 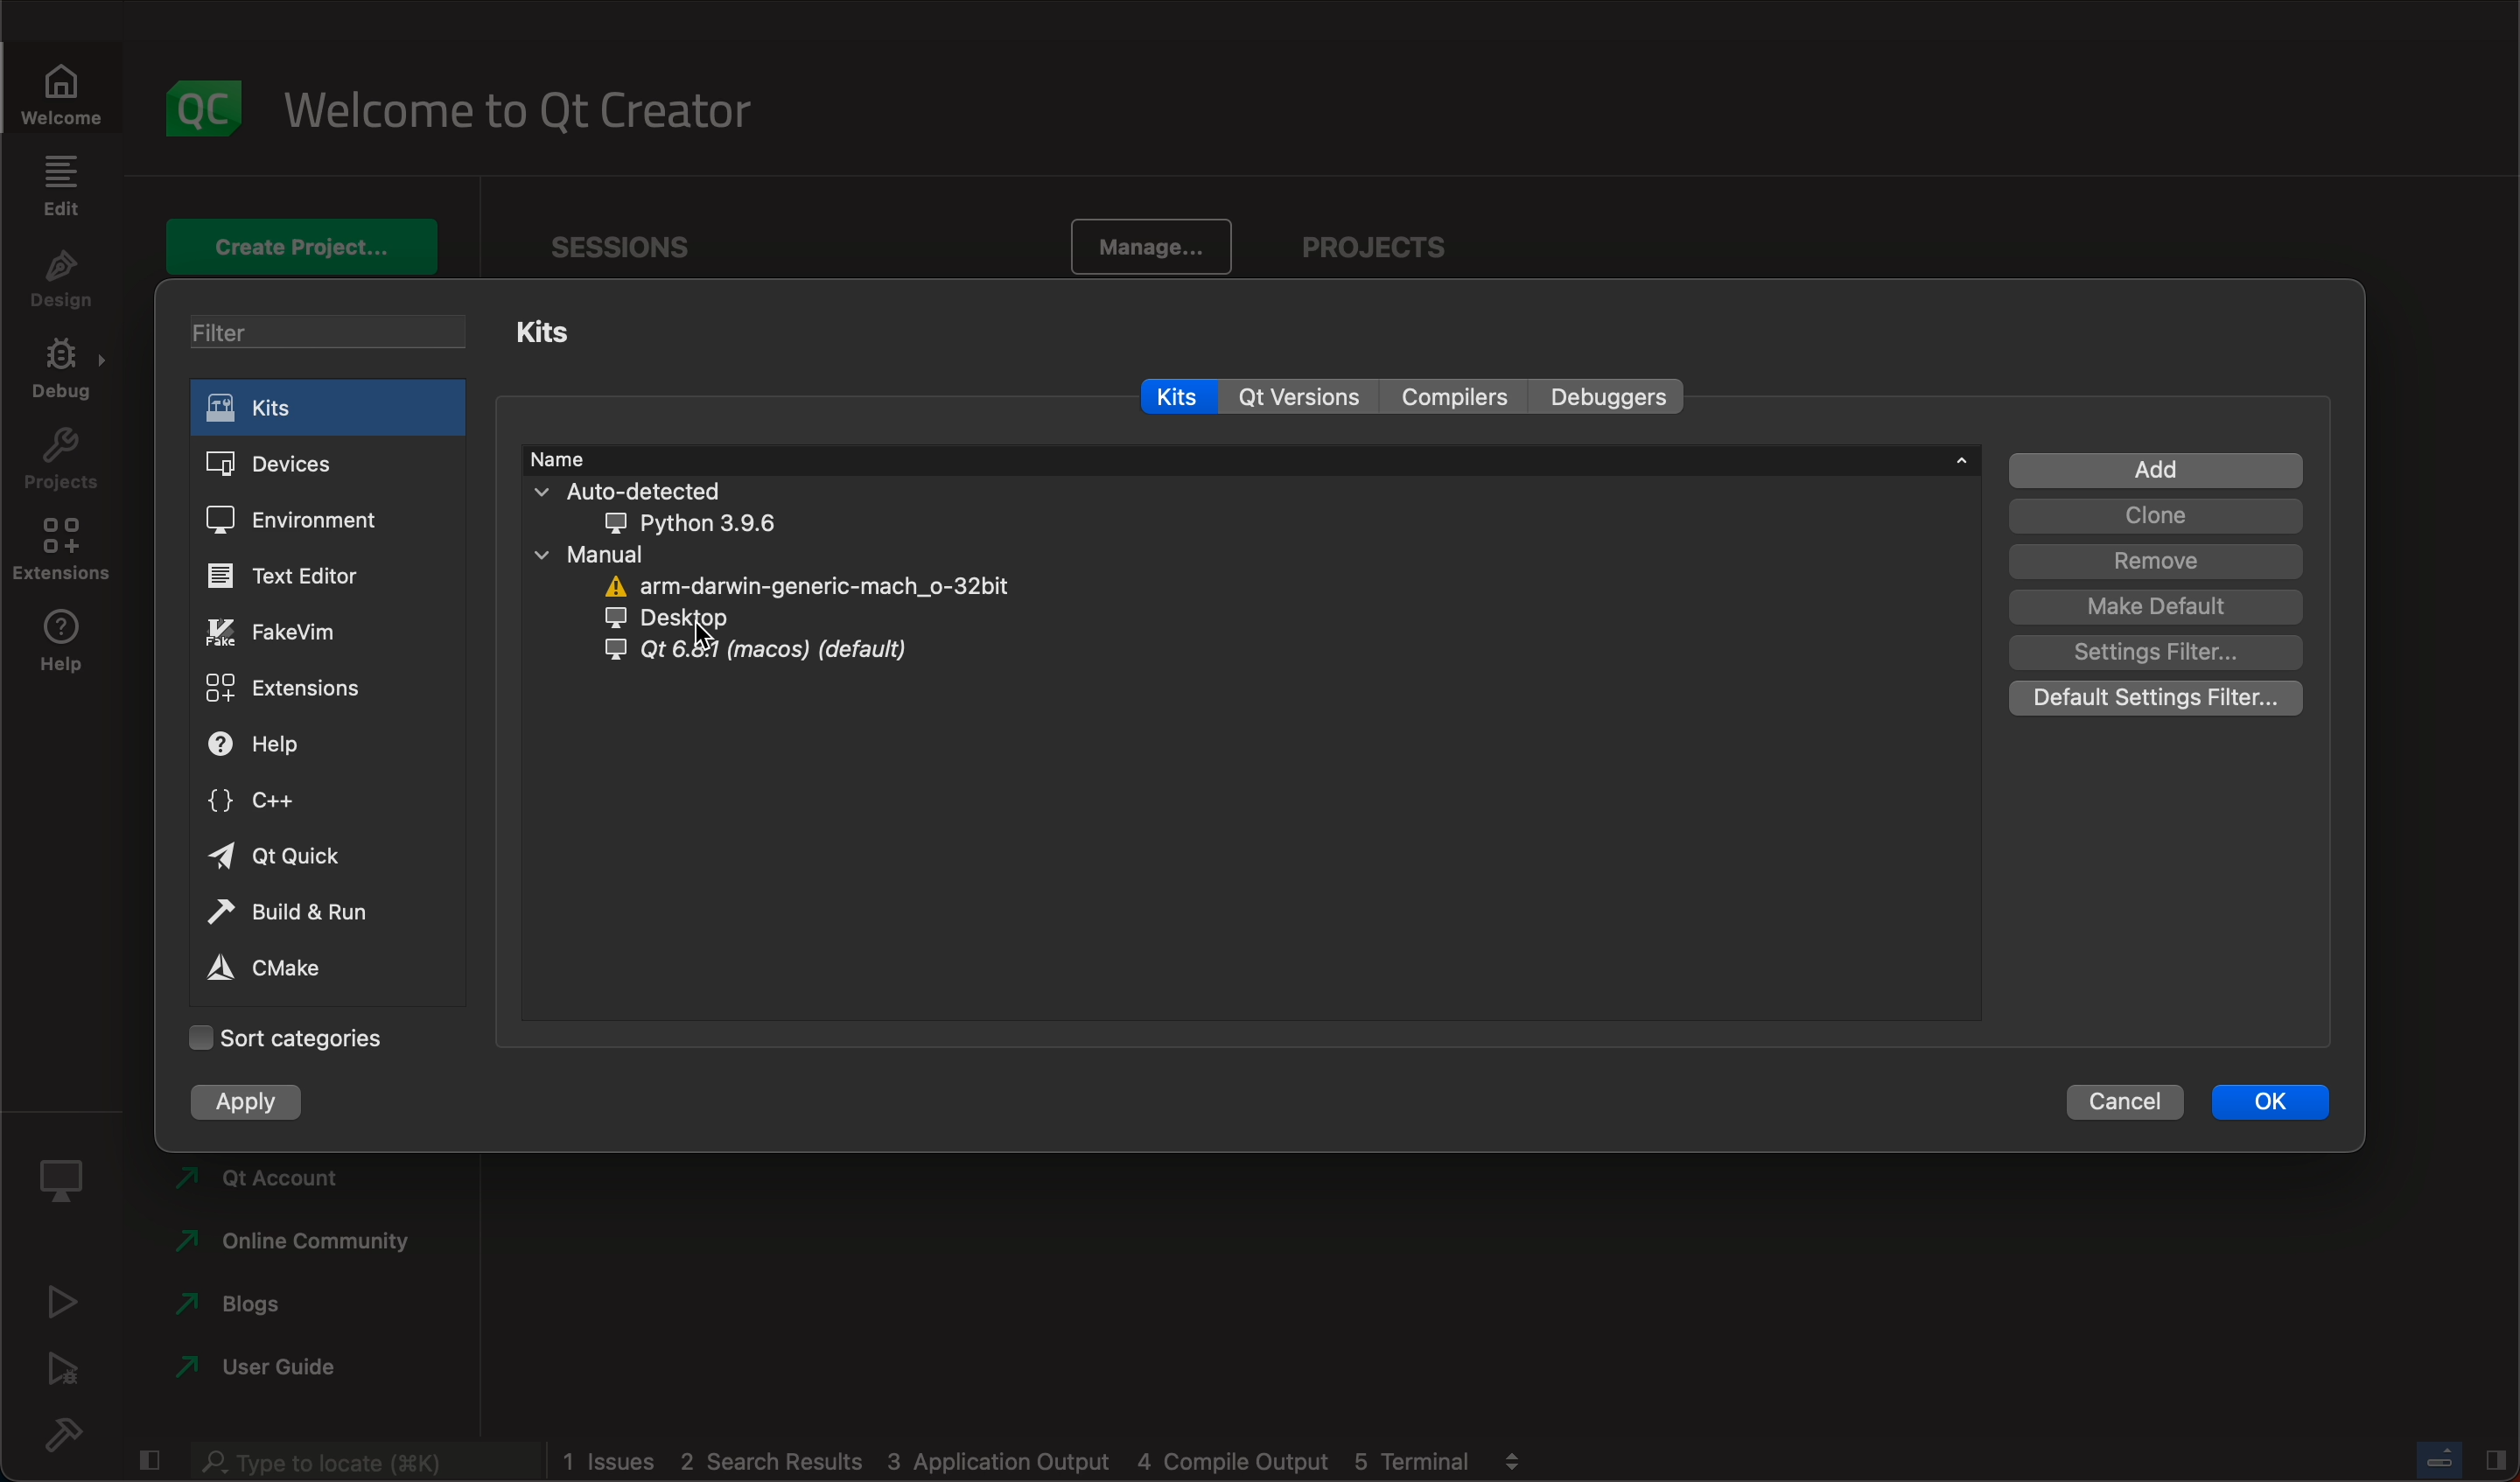 What do you see at coordinates (1610, 396) in the screenshot?
I see `debuggers` at bounding box center [1610, 396].